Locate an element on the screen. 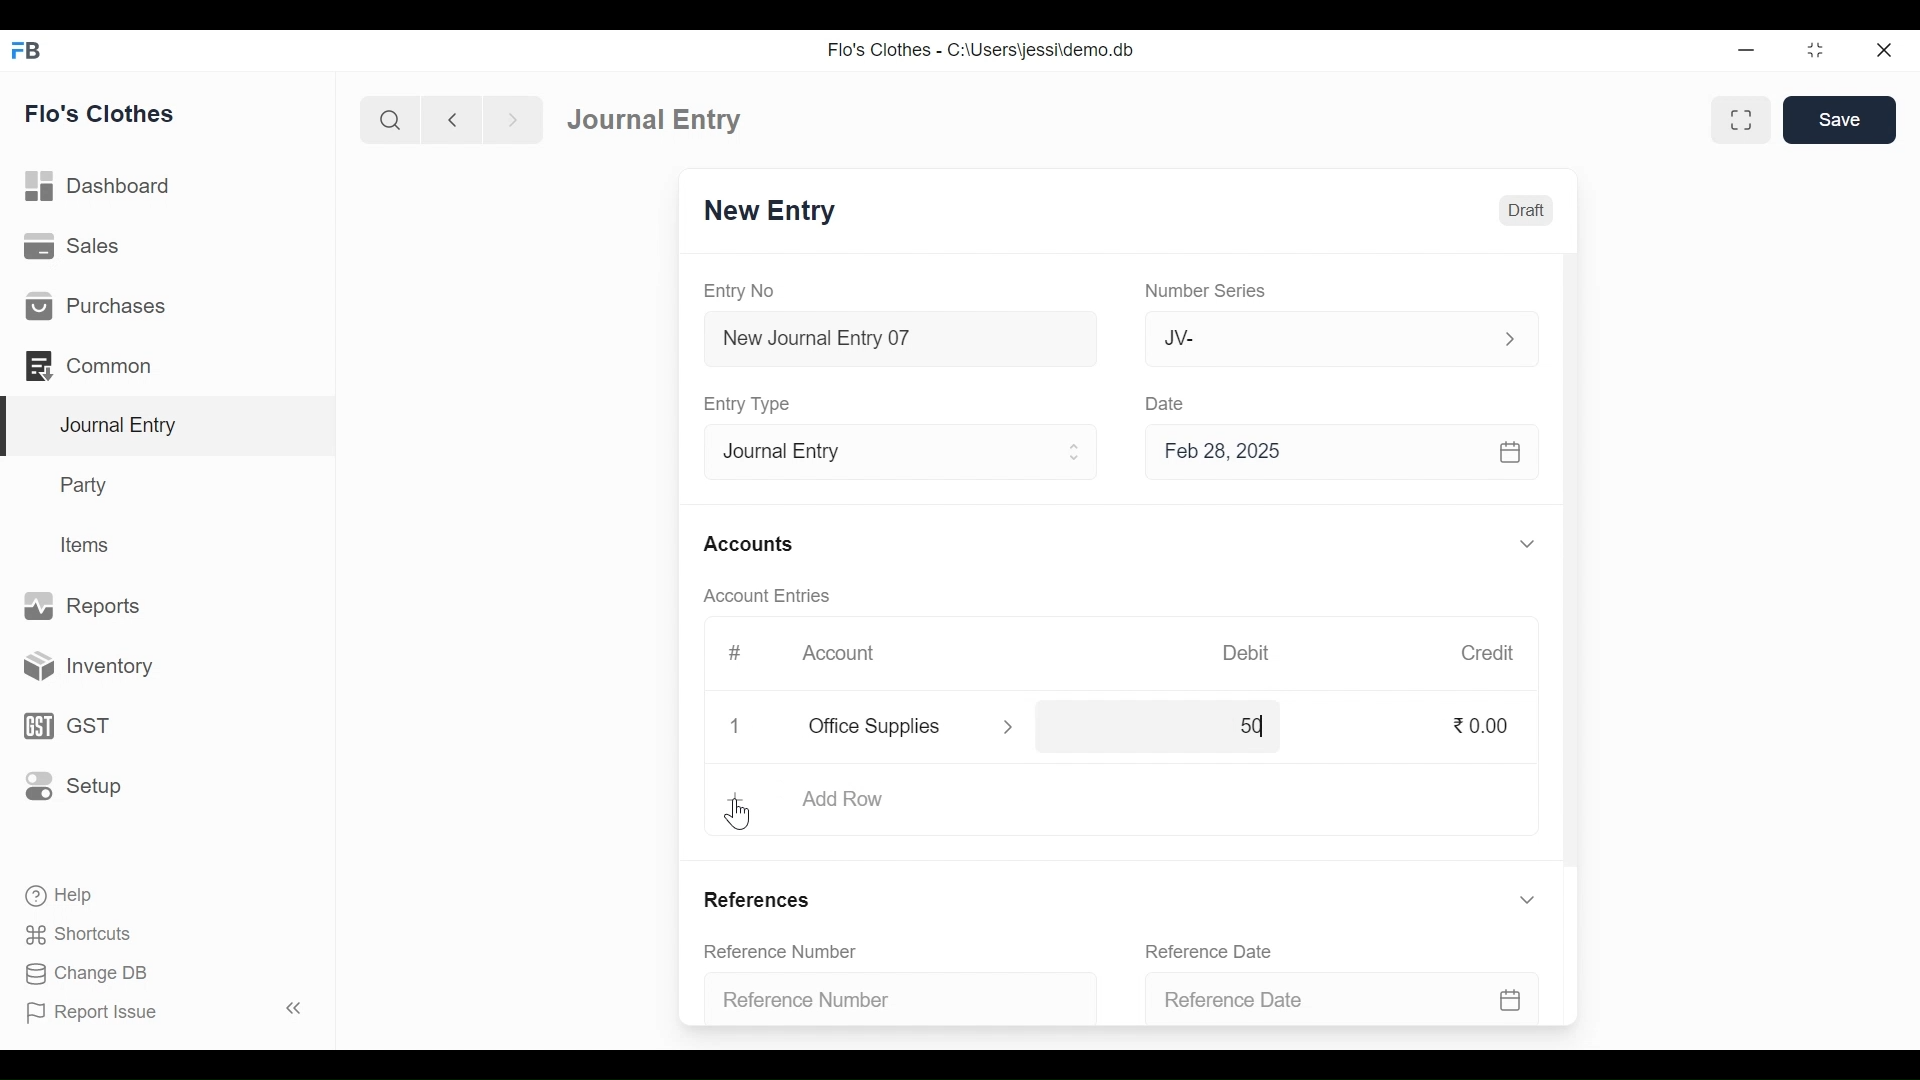 The image size is (1920, 1080). Debit is located at coordinates (1244, 653).